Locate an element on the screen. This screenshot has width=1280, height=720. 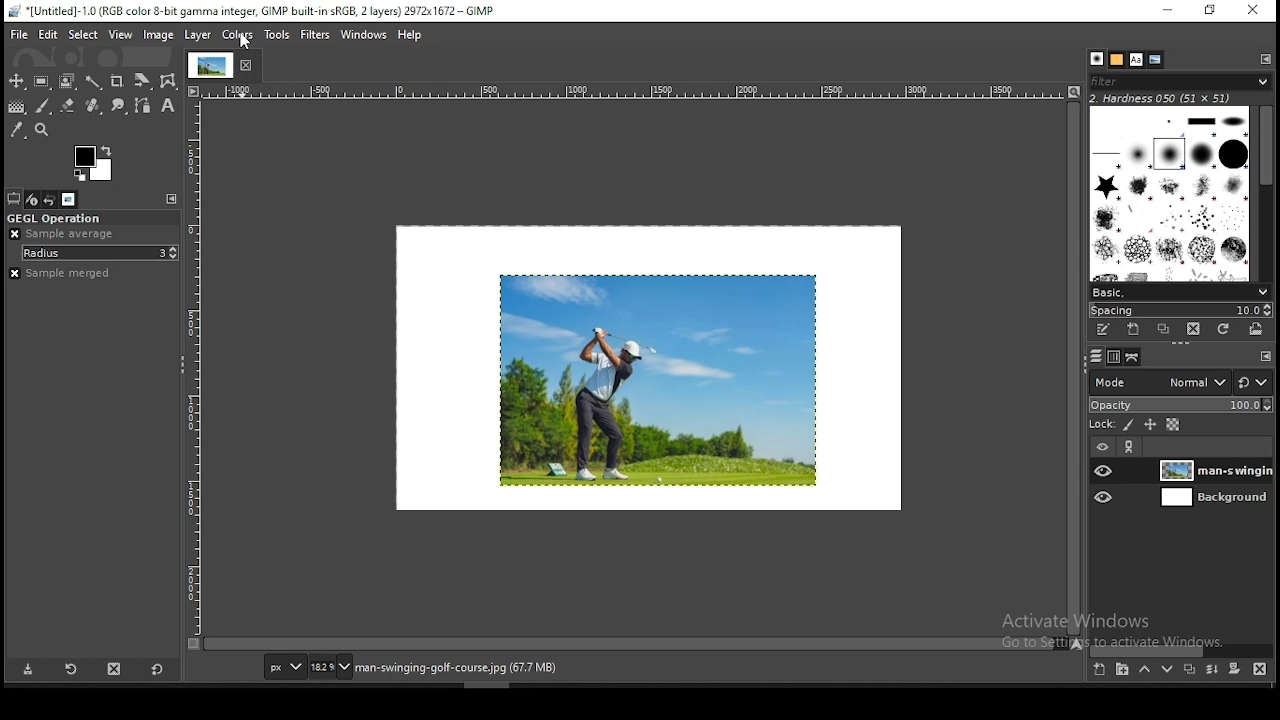
brush tool is located at coordinates (47, 107).